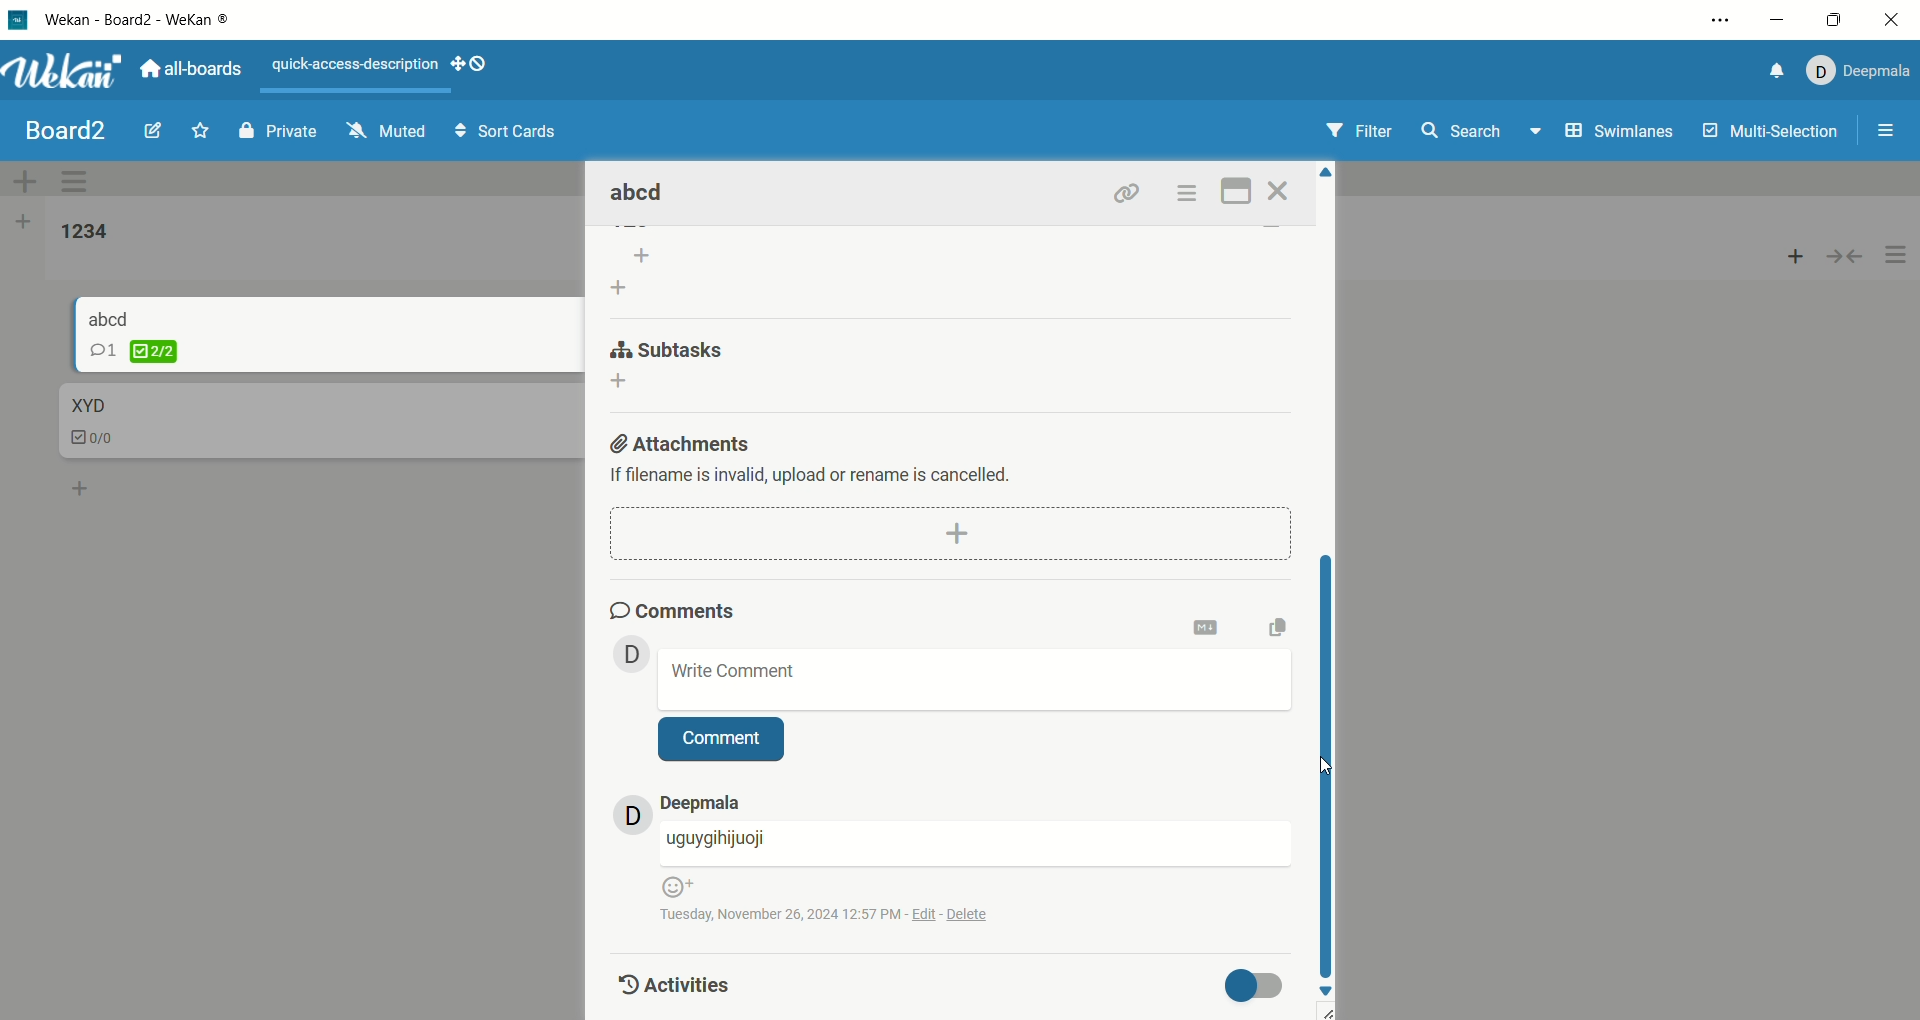 This screenshot has width=1920, height=1020. I want to click on text, so click(823, 477).